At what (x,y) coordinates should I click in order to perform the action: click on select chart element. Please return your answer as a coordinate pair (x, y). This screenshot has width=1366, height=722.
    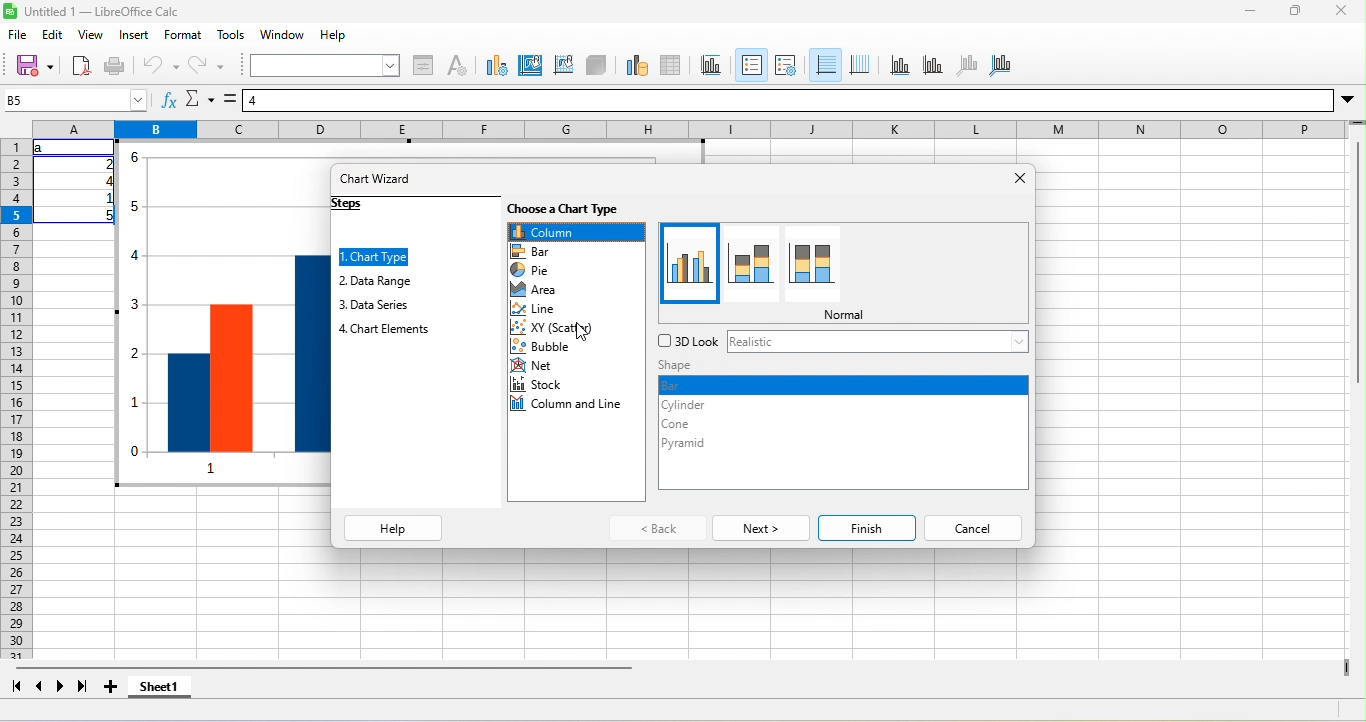
    Looking at the image, I should click on (326, 65).